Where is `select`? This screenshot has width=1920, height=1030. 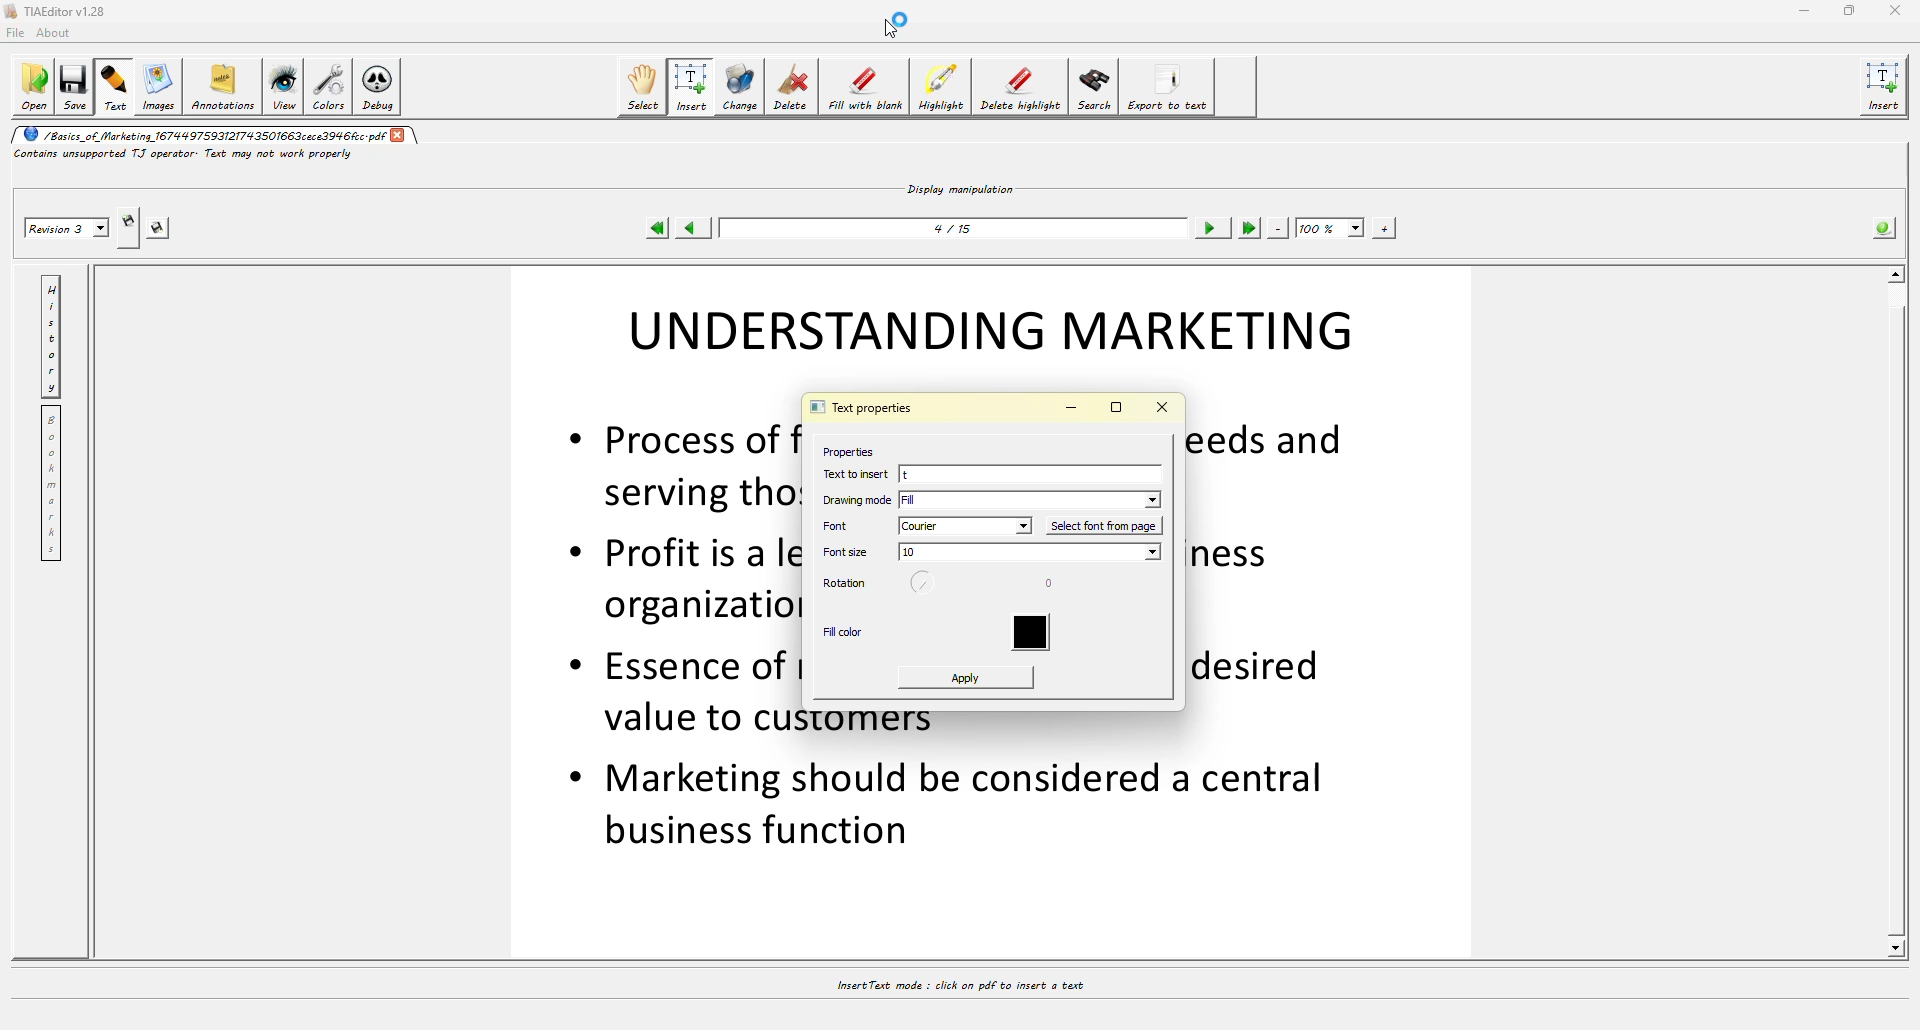
select is located at coordinates (644, 85).